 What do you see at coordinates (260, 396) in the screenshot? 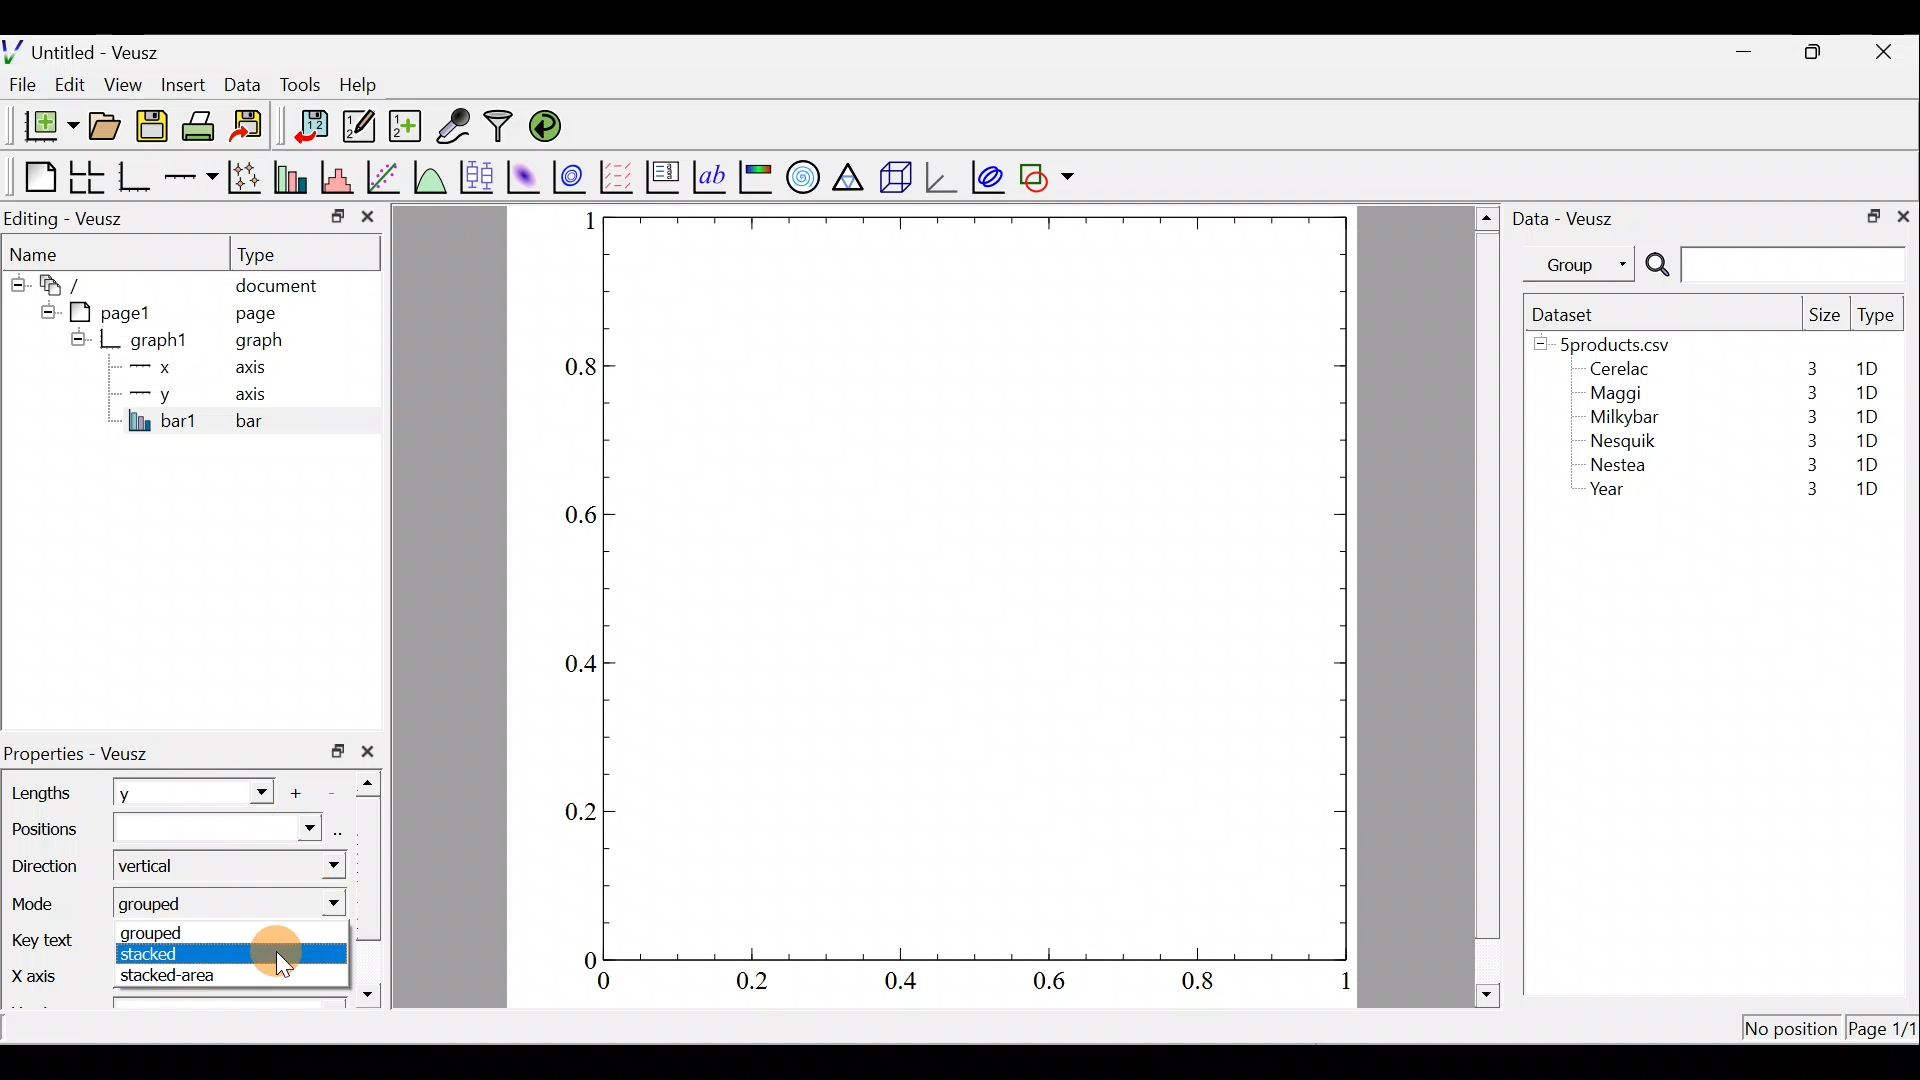
I see `axis` at bounding box center [260, 396].